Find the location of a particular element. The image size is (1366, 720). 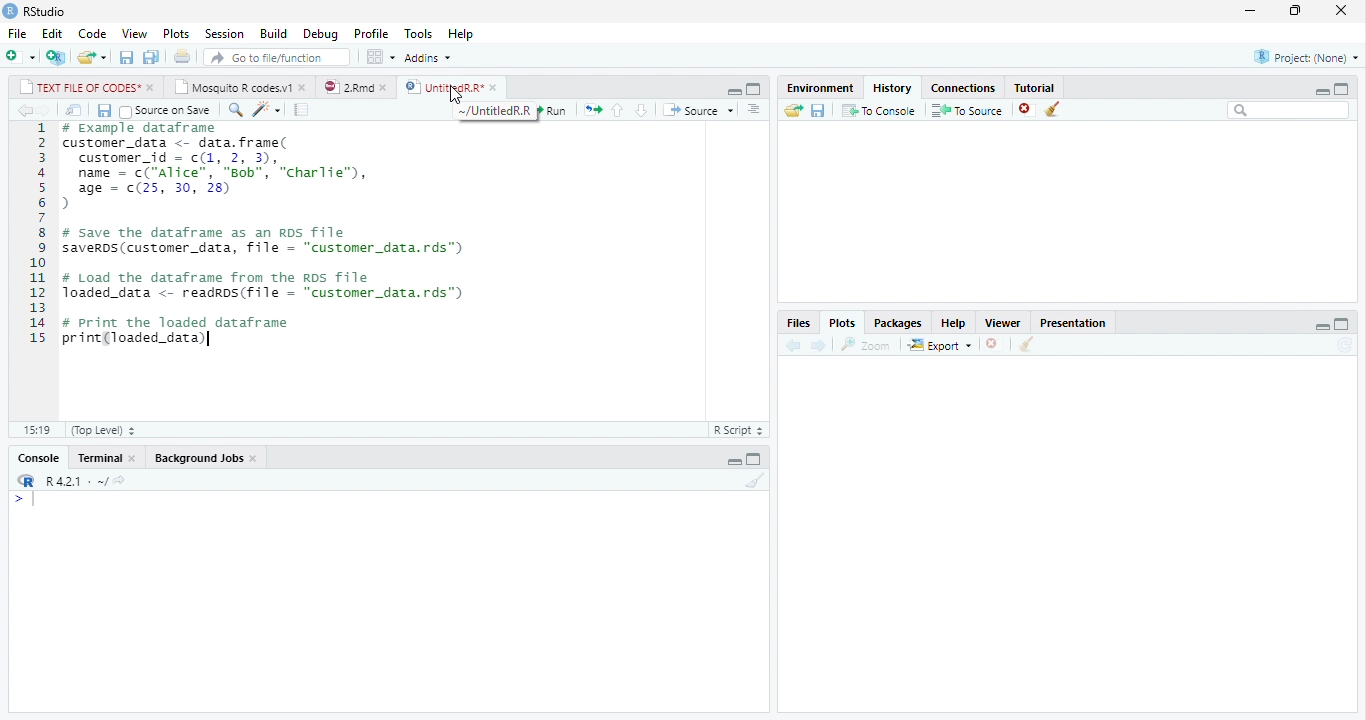

refresh is located at coordinates (1345, 345).